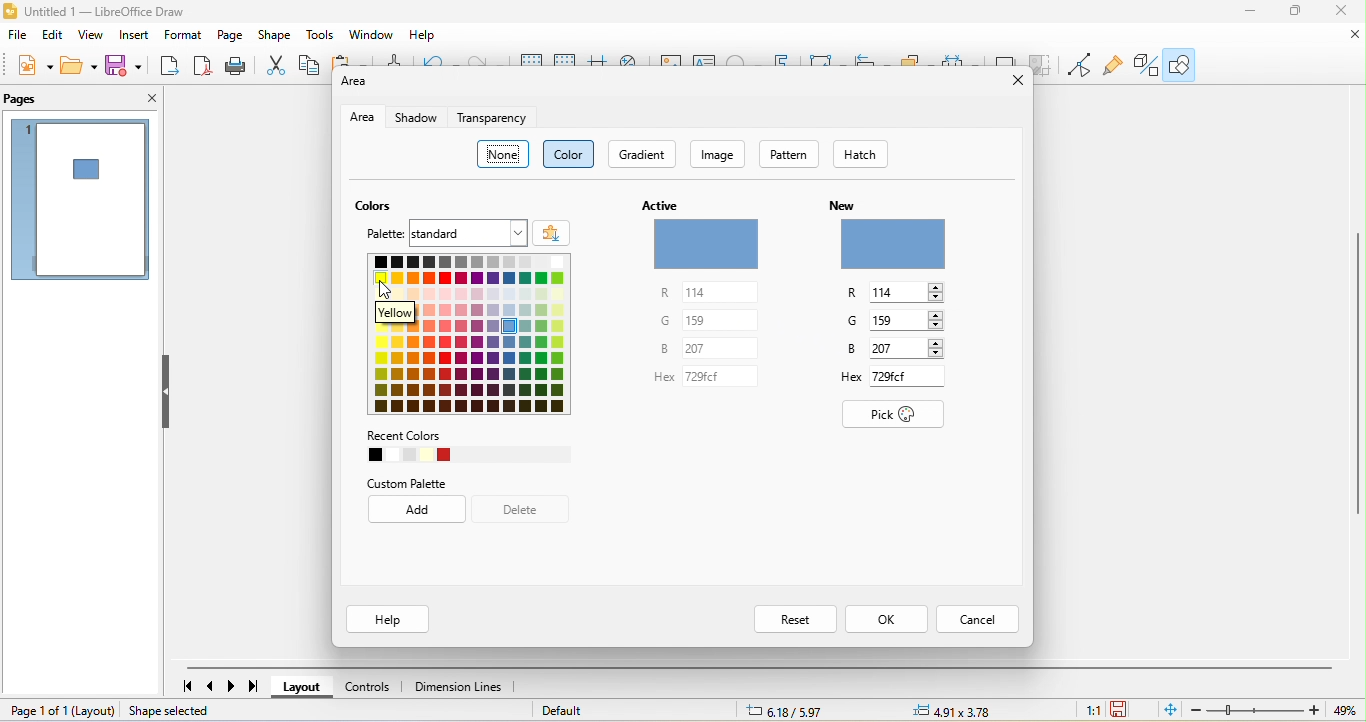 The image size is (1366, 722). Describe the element at coordinates (54, 36) in the screenshot. I see `edit` at that location.